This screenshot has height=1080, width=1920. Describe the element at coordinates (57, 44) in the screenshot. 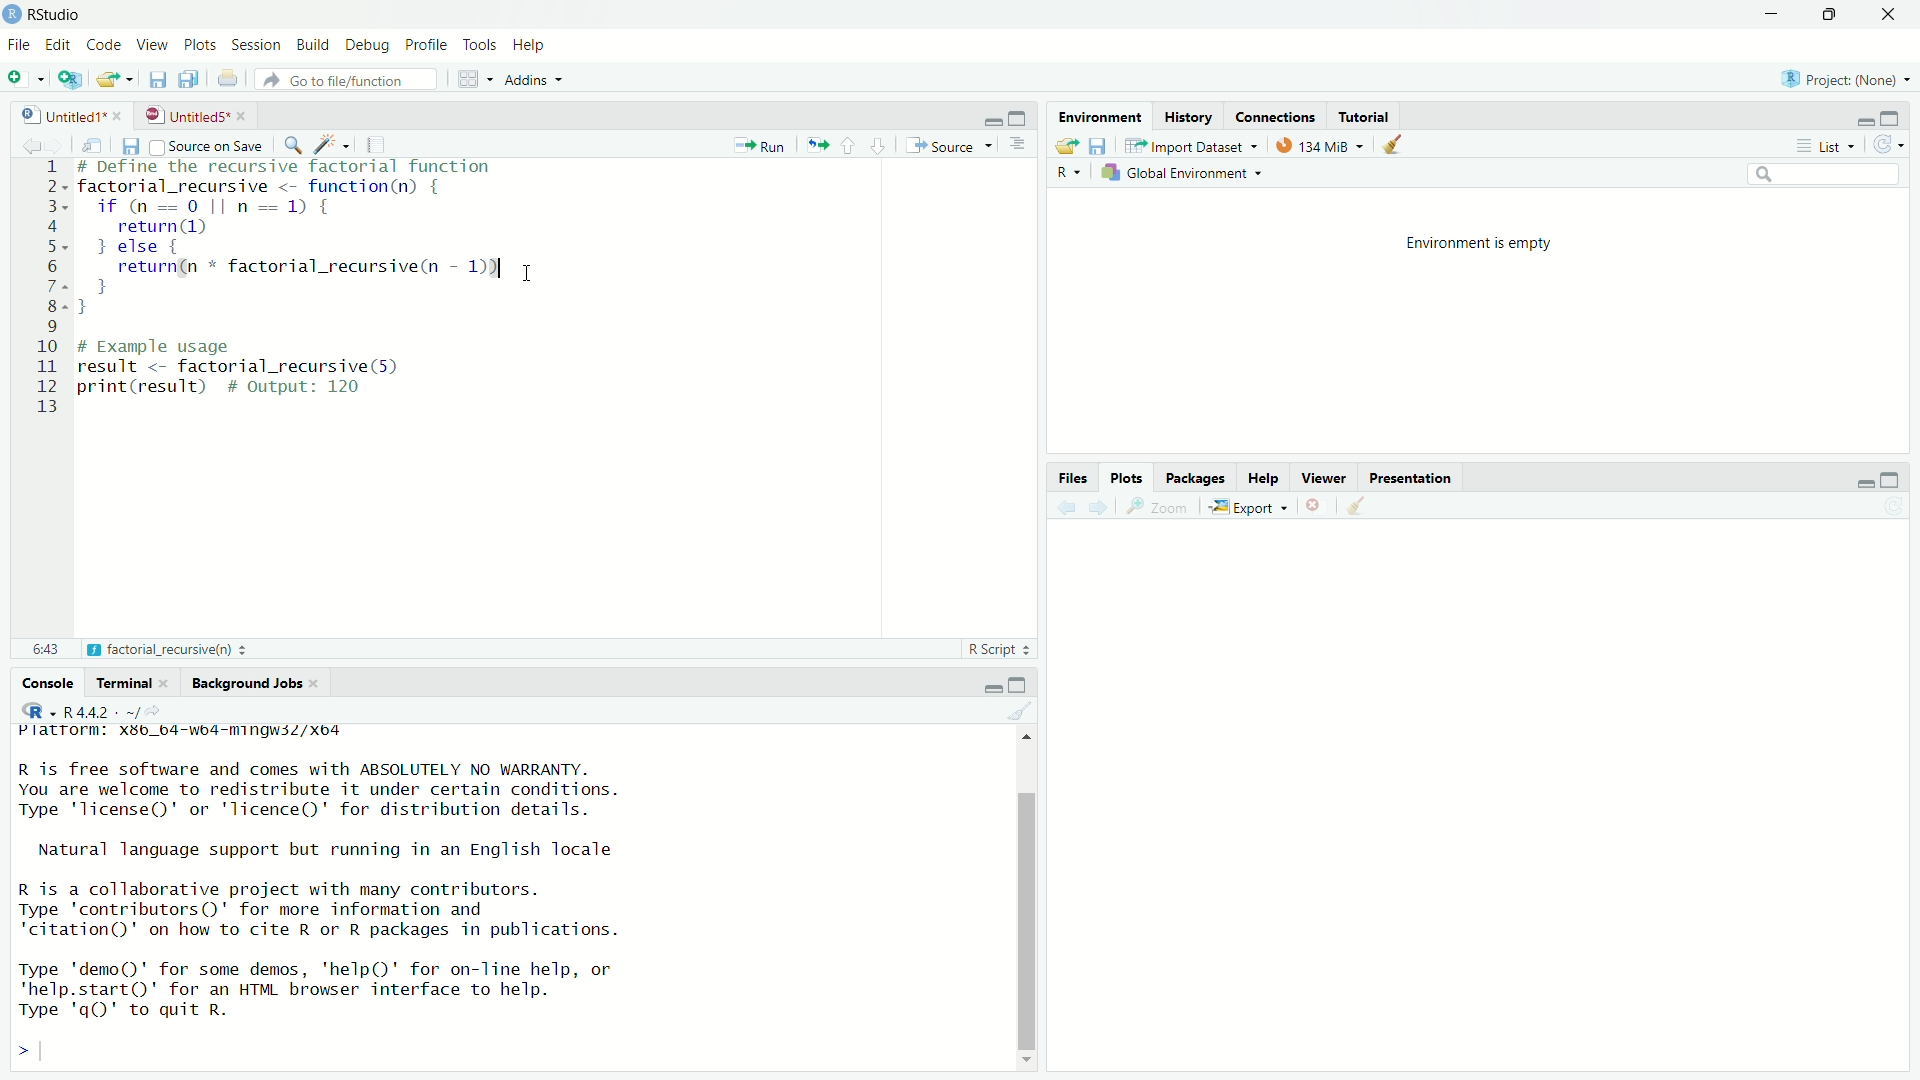

I see `Edit` at that location.